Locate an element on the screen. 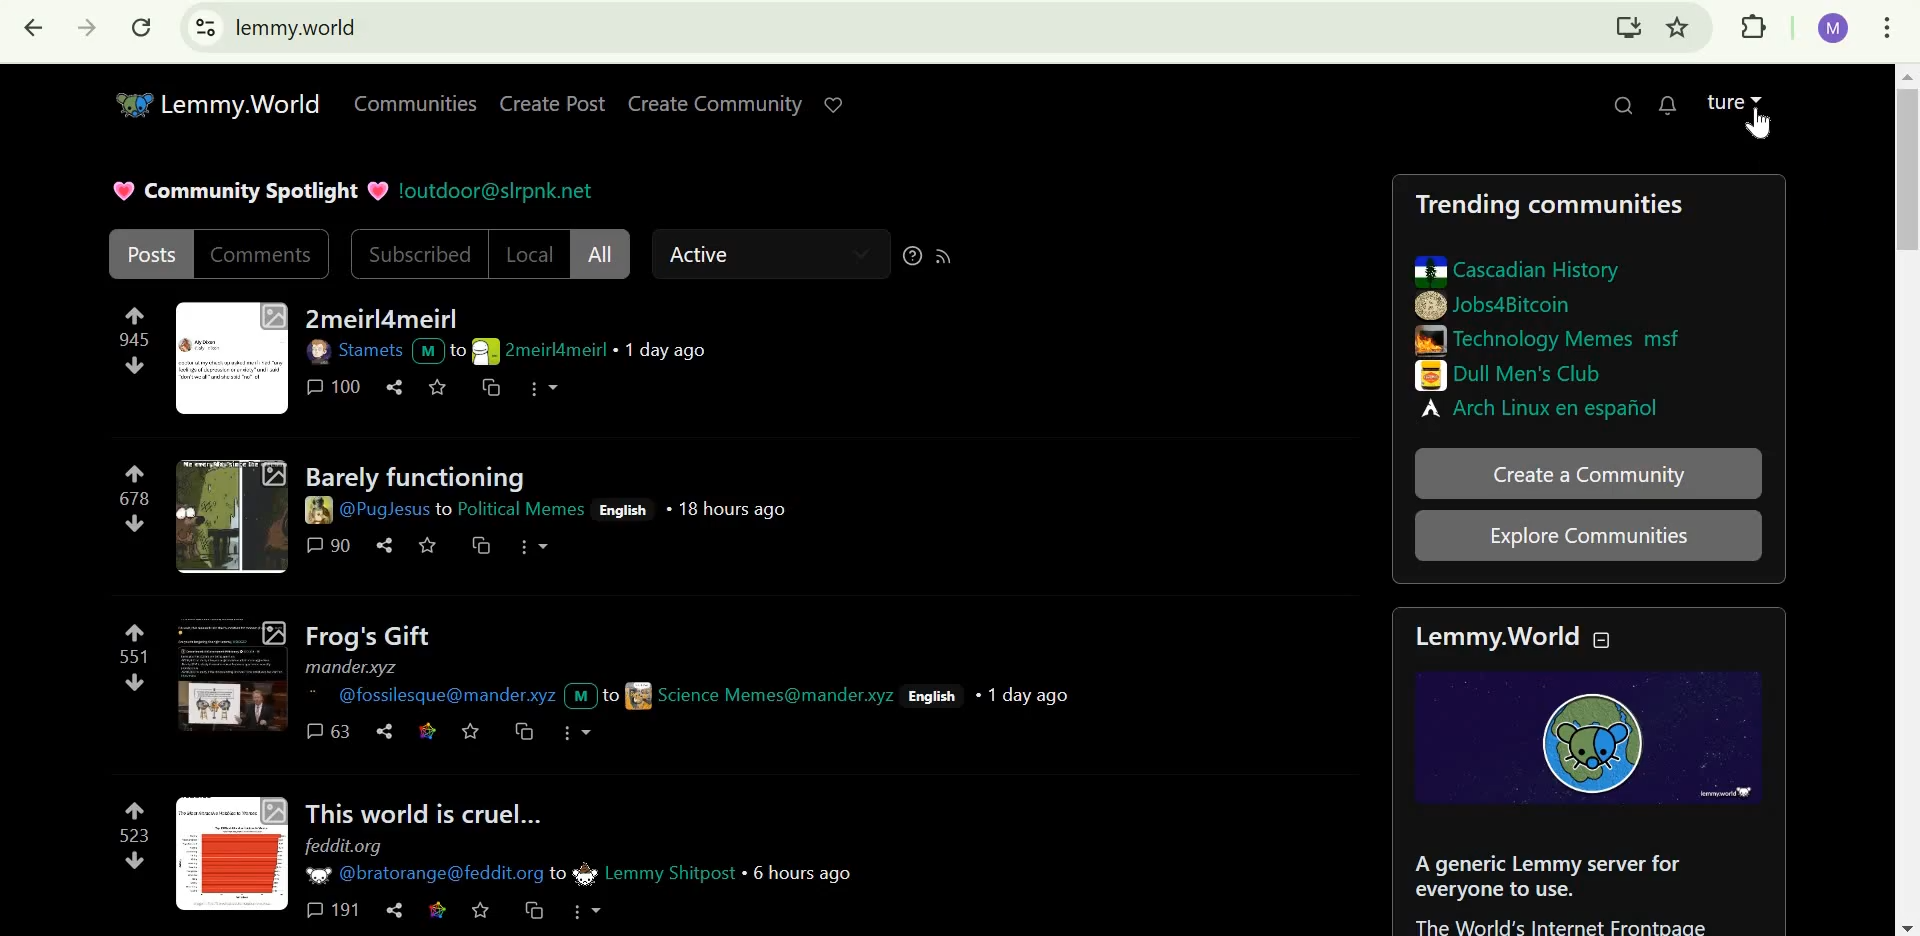 Image resolution: width=1920 pixels, height=936 pixels. search is located at coordinates (1625, 103).